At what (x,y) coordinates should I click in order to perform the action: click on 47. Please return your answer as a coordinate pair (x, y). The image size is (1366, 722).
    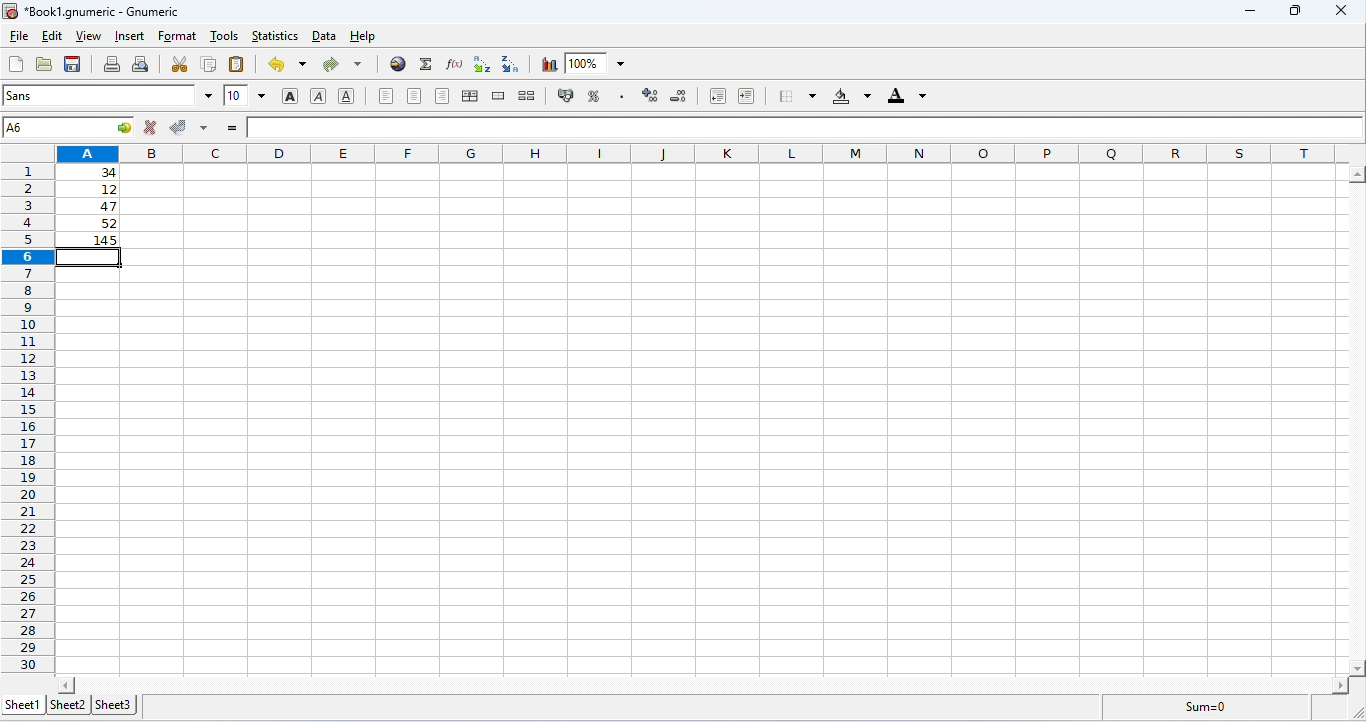
    Looking at the image, I should click on (93, 207).